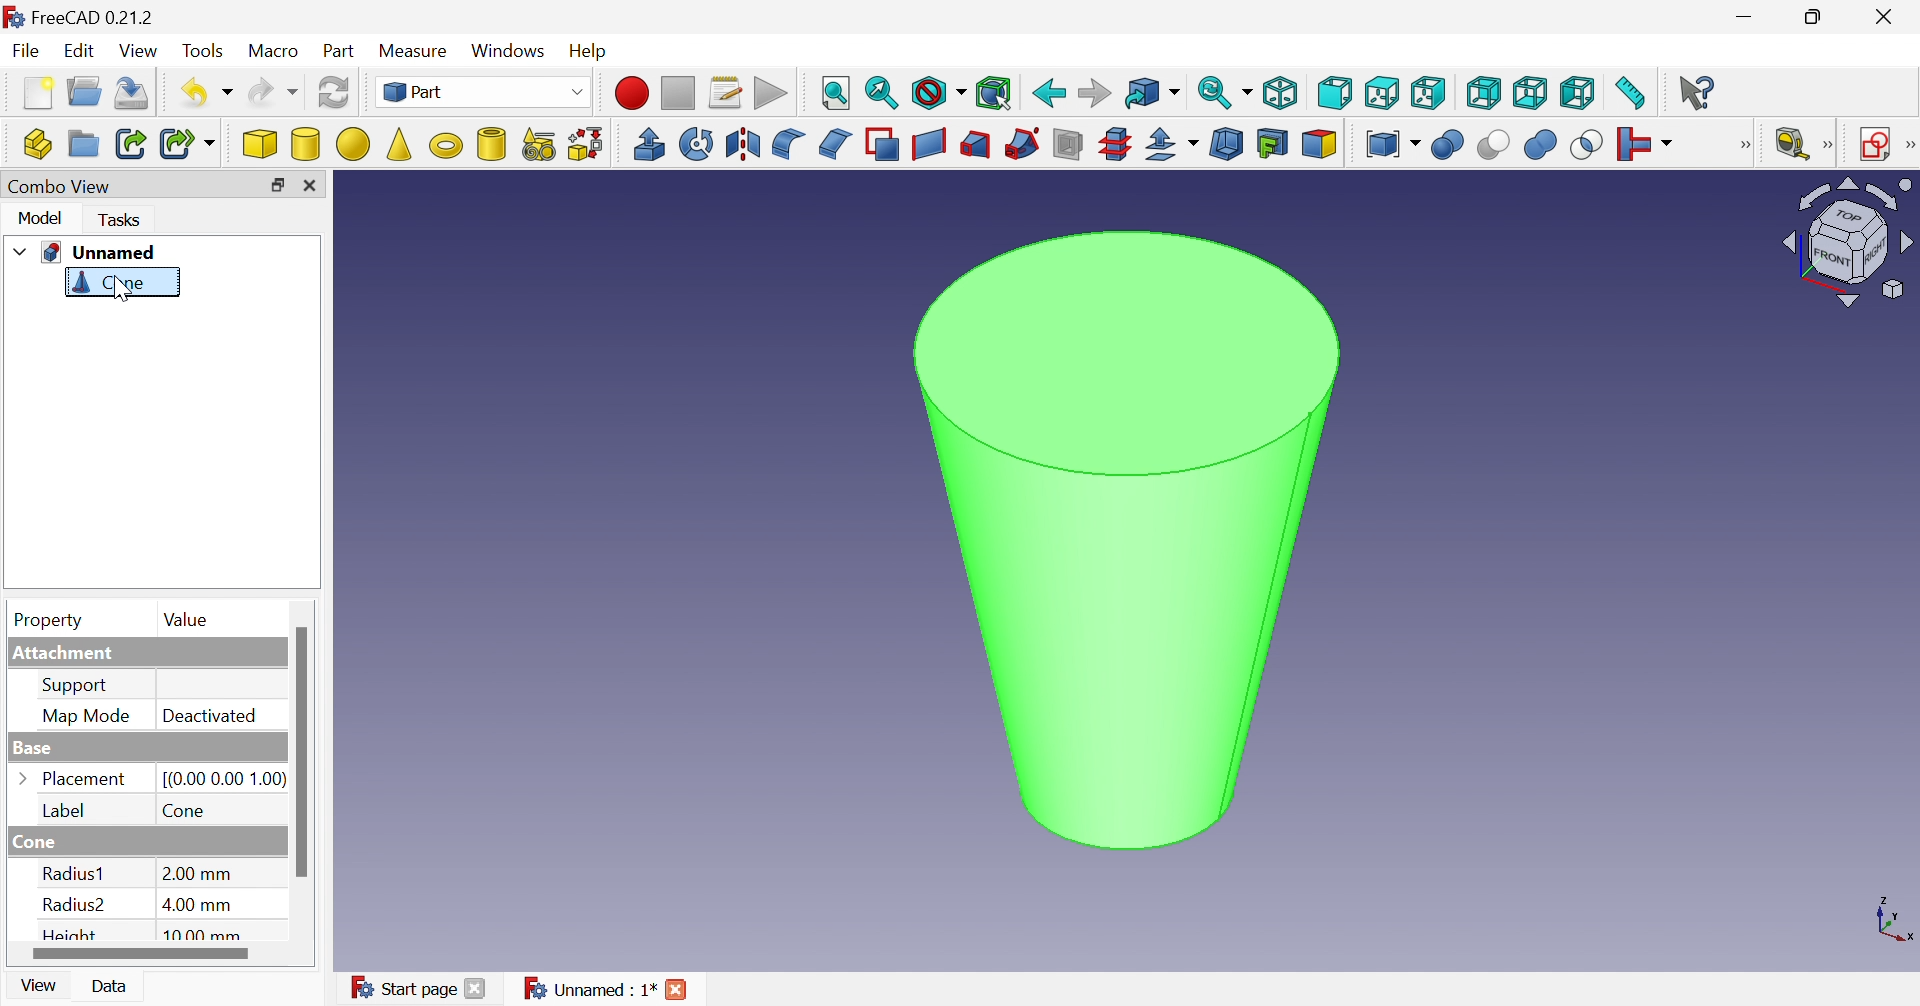  Describe the element at coordinates (1449, 147) in the screenshot. I see `Boolean` at that location.